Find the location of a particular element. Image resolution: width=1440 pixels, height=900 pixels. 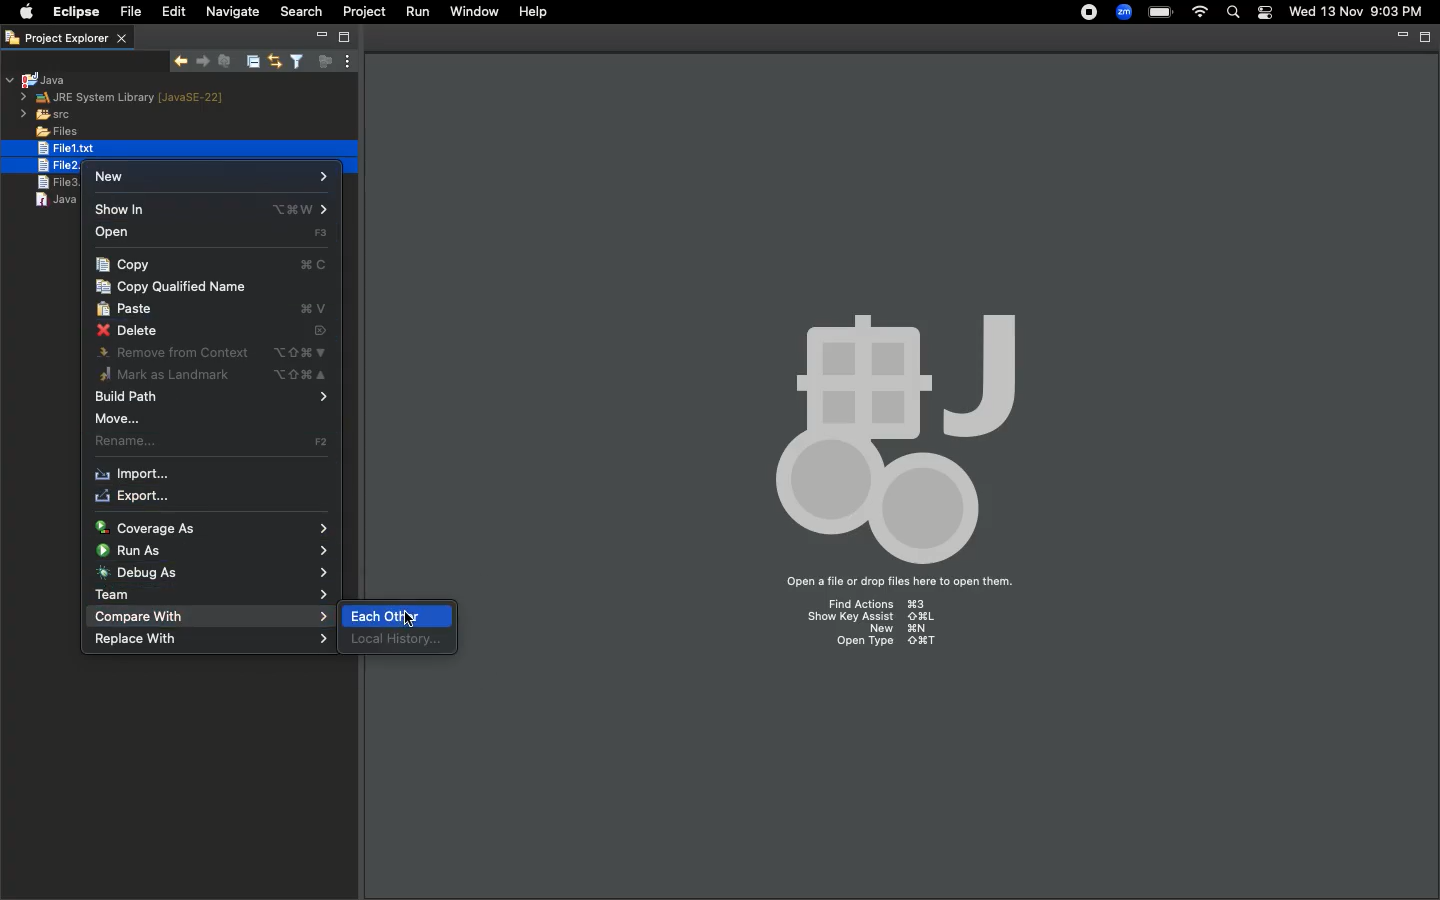

Compare with is located at coordinates (211, 617).